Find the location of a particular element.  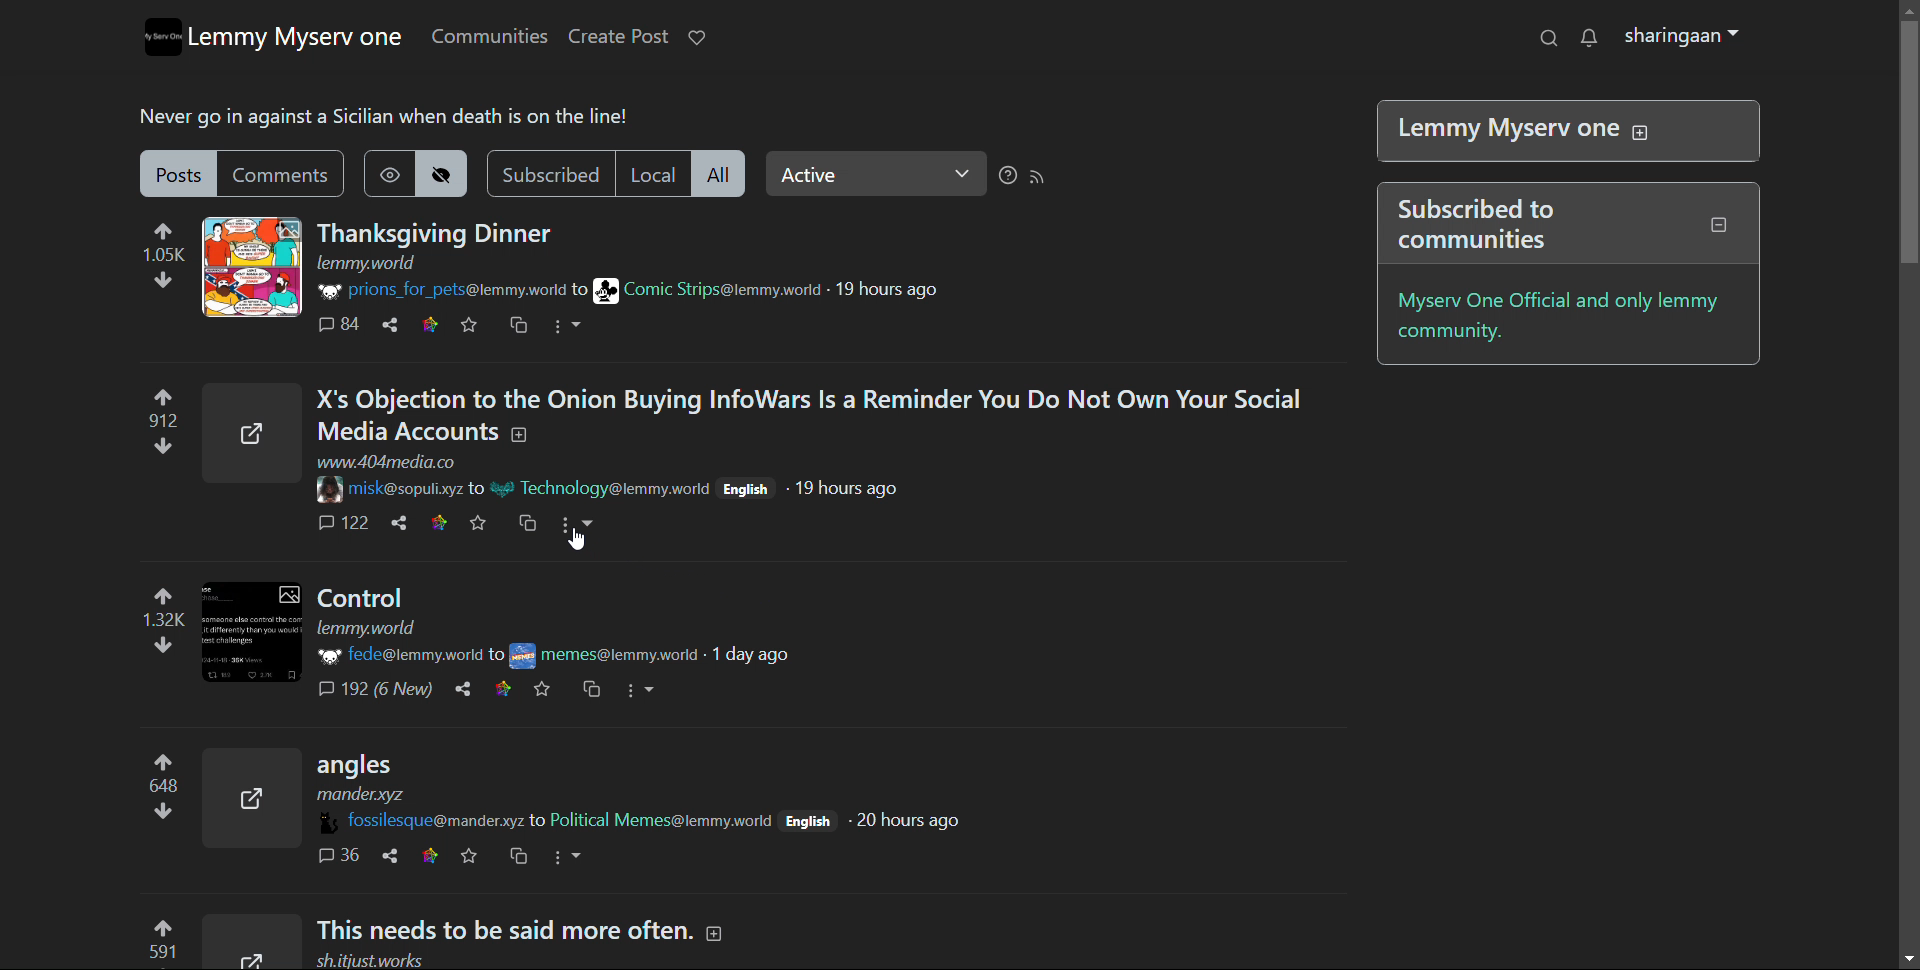

link is located at coordinates (434, 524).